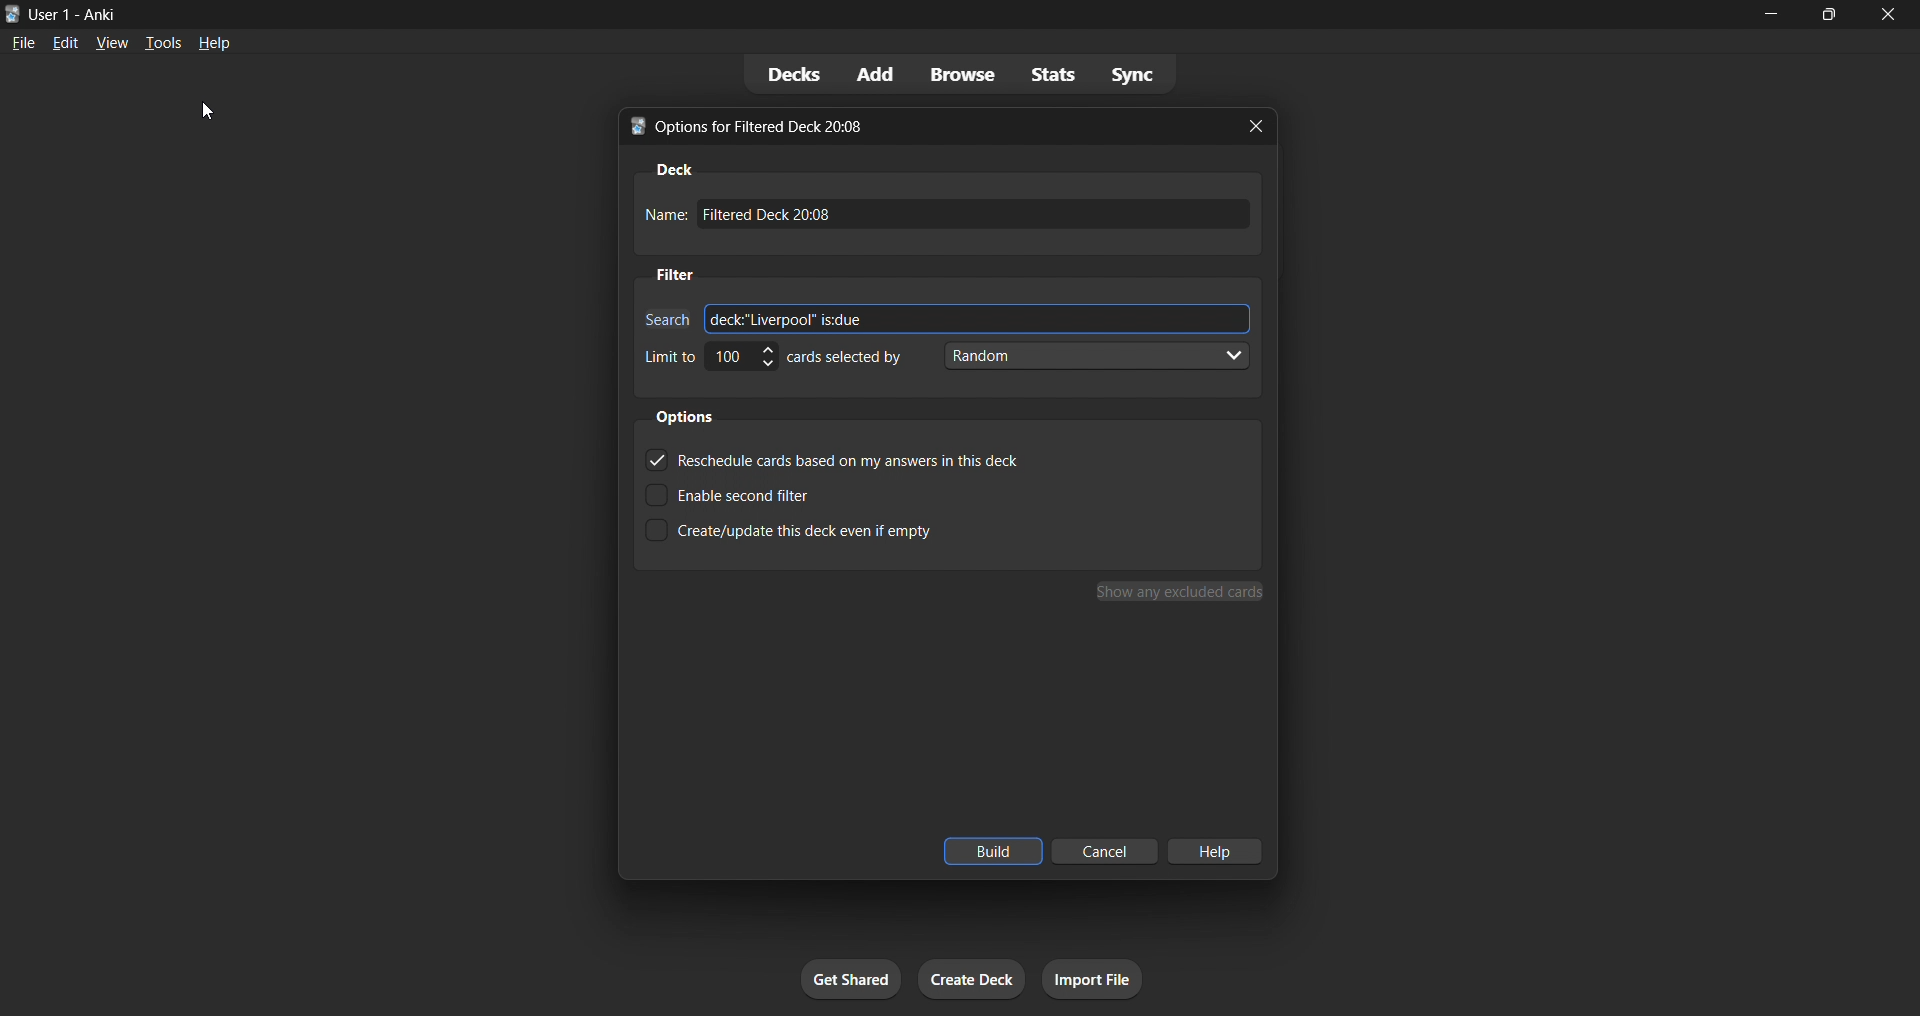  What do you see at coordinates (959, 74) in the screenshot?
I see `browse` at bounding box center [959, 74].